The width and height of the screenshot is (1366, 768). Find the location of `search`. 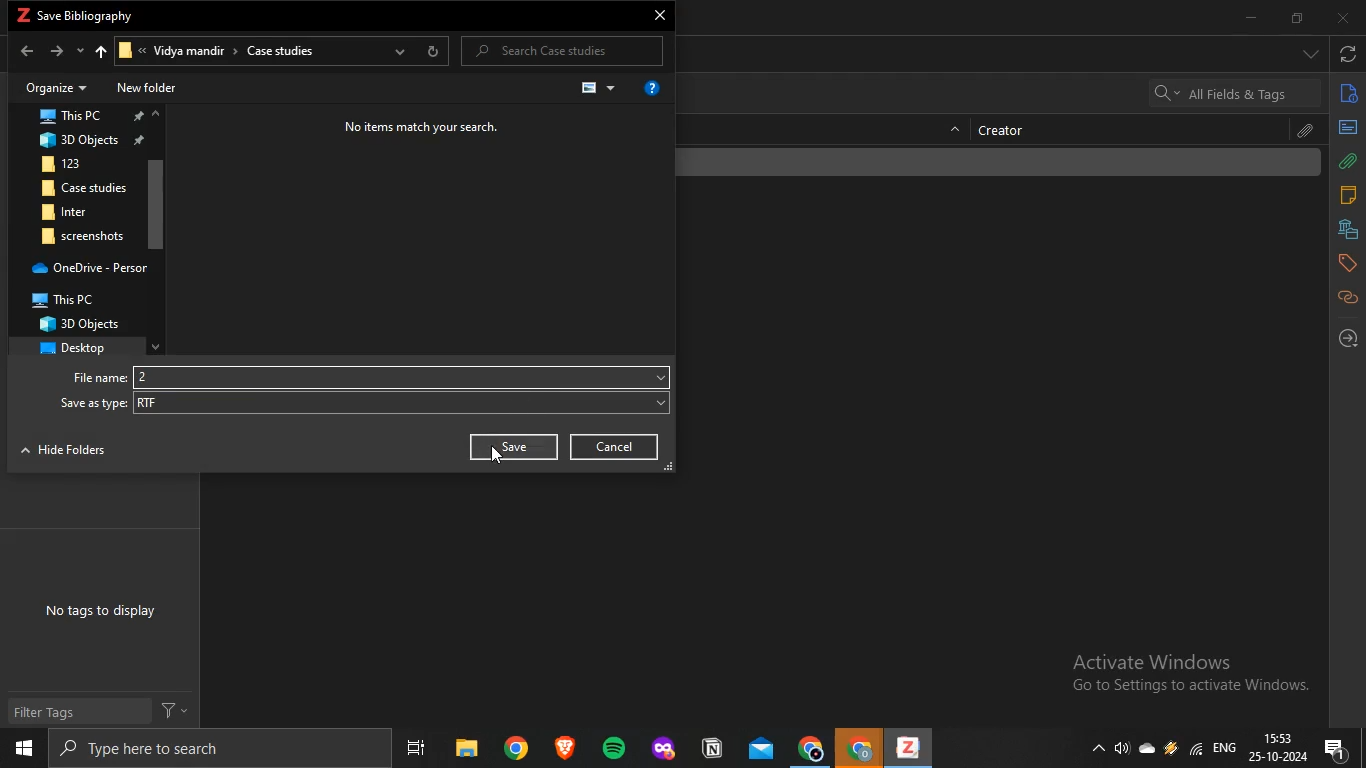

search is located at coordinates (210, 748).